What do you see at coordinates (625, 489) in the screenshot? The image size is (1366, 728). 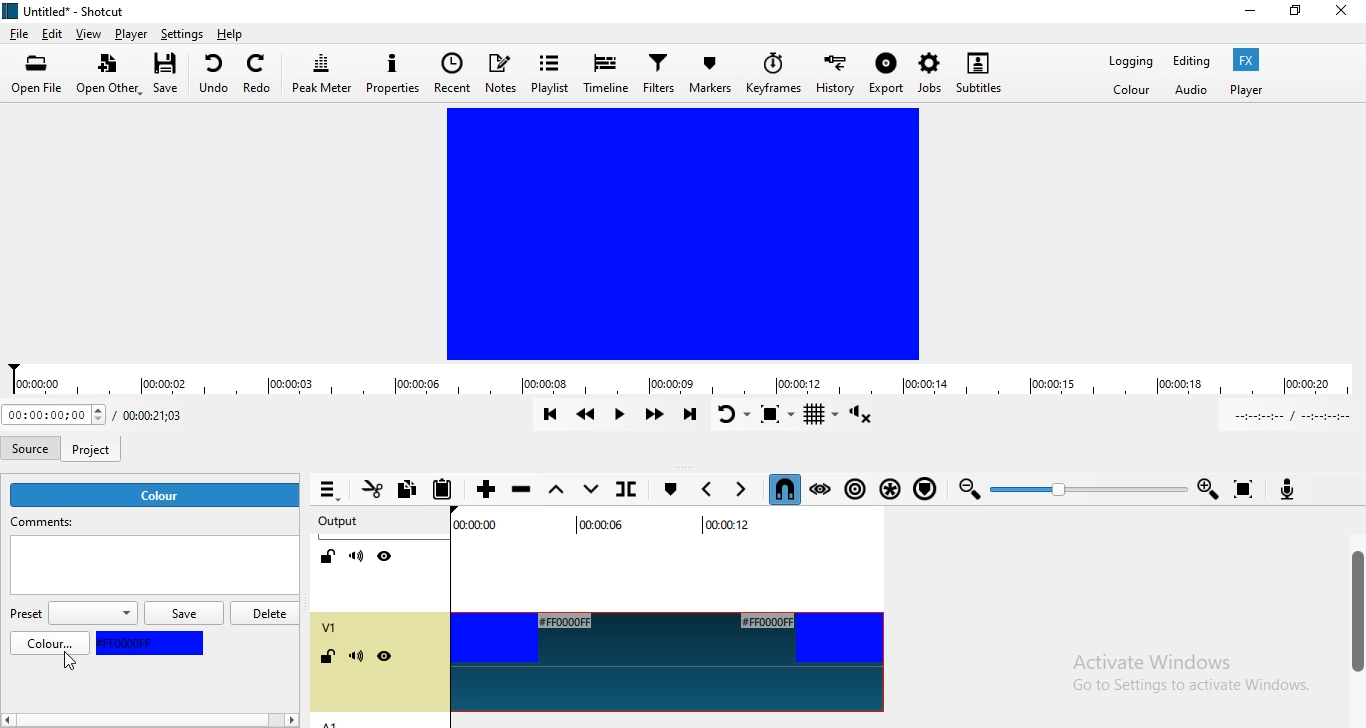 I see `Split at playhead` at bounding box center [625, 489].